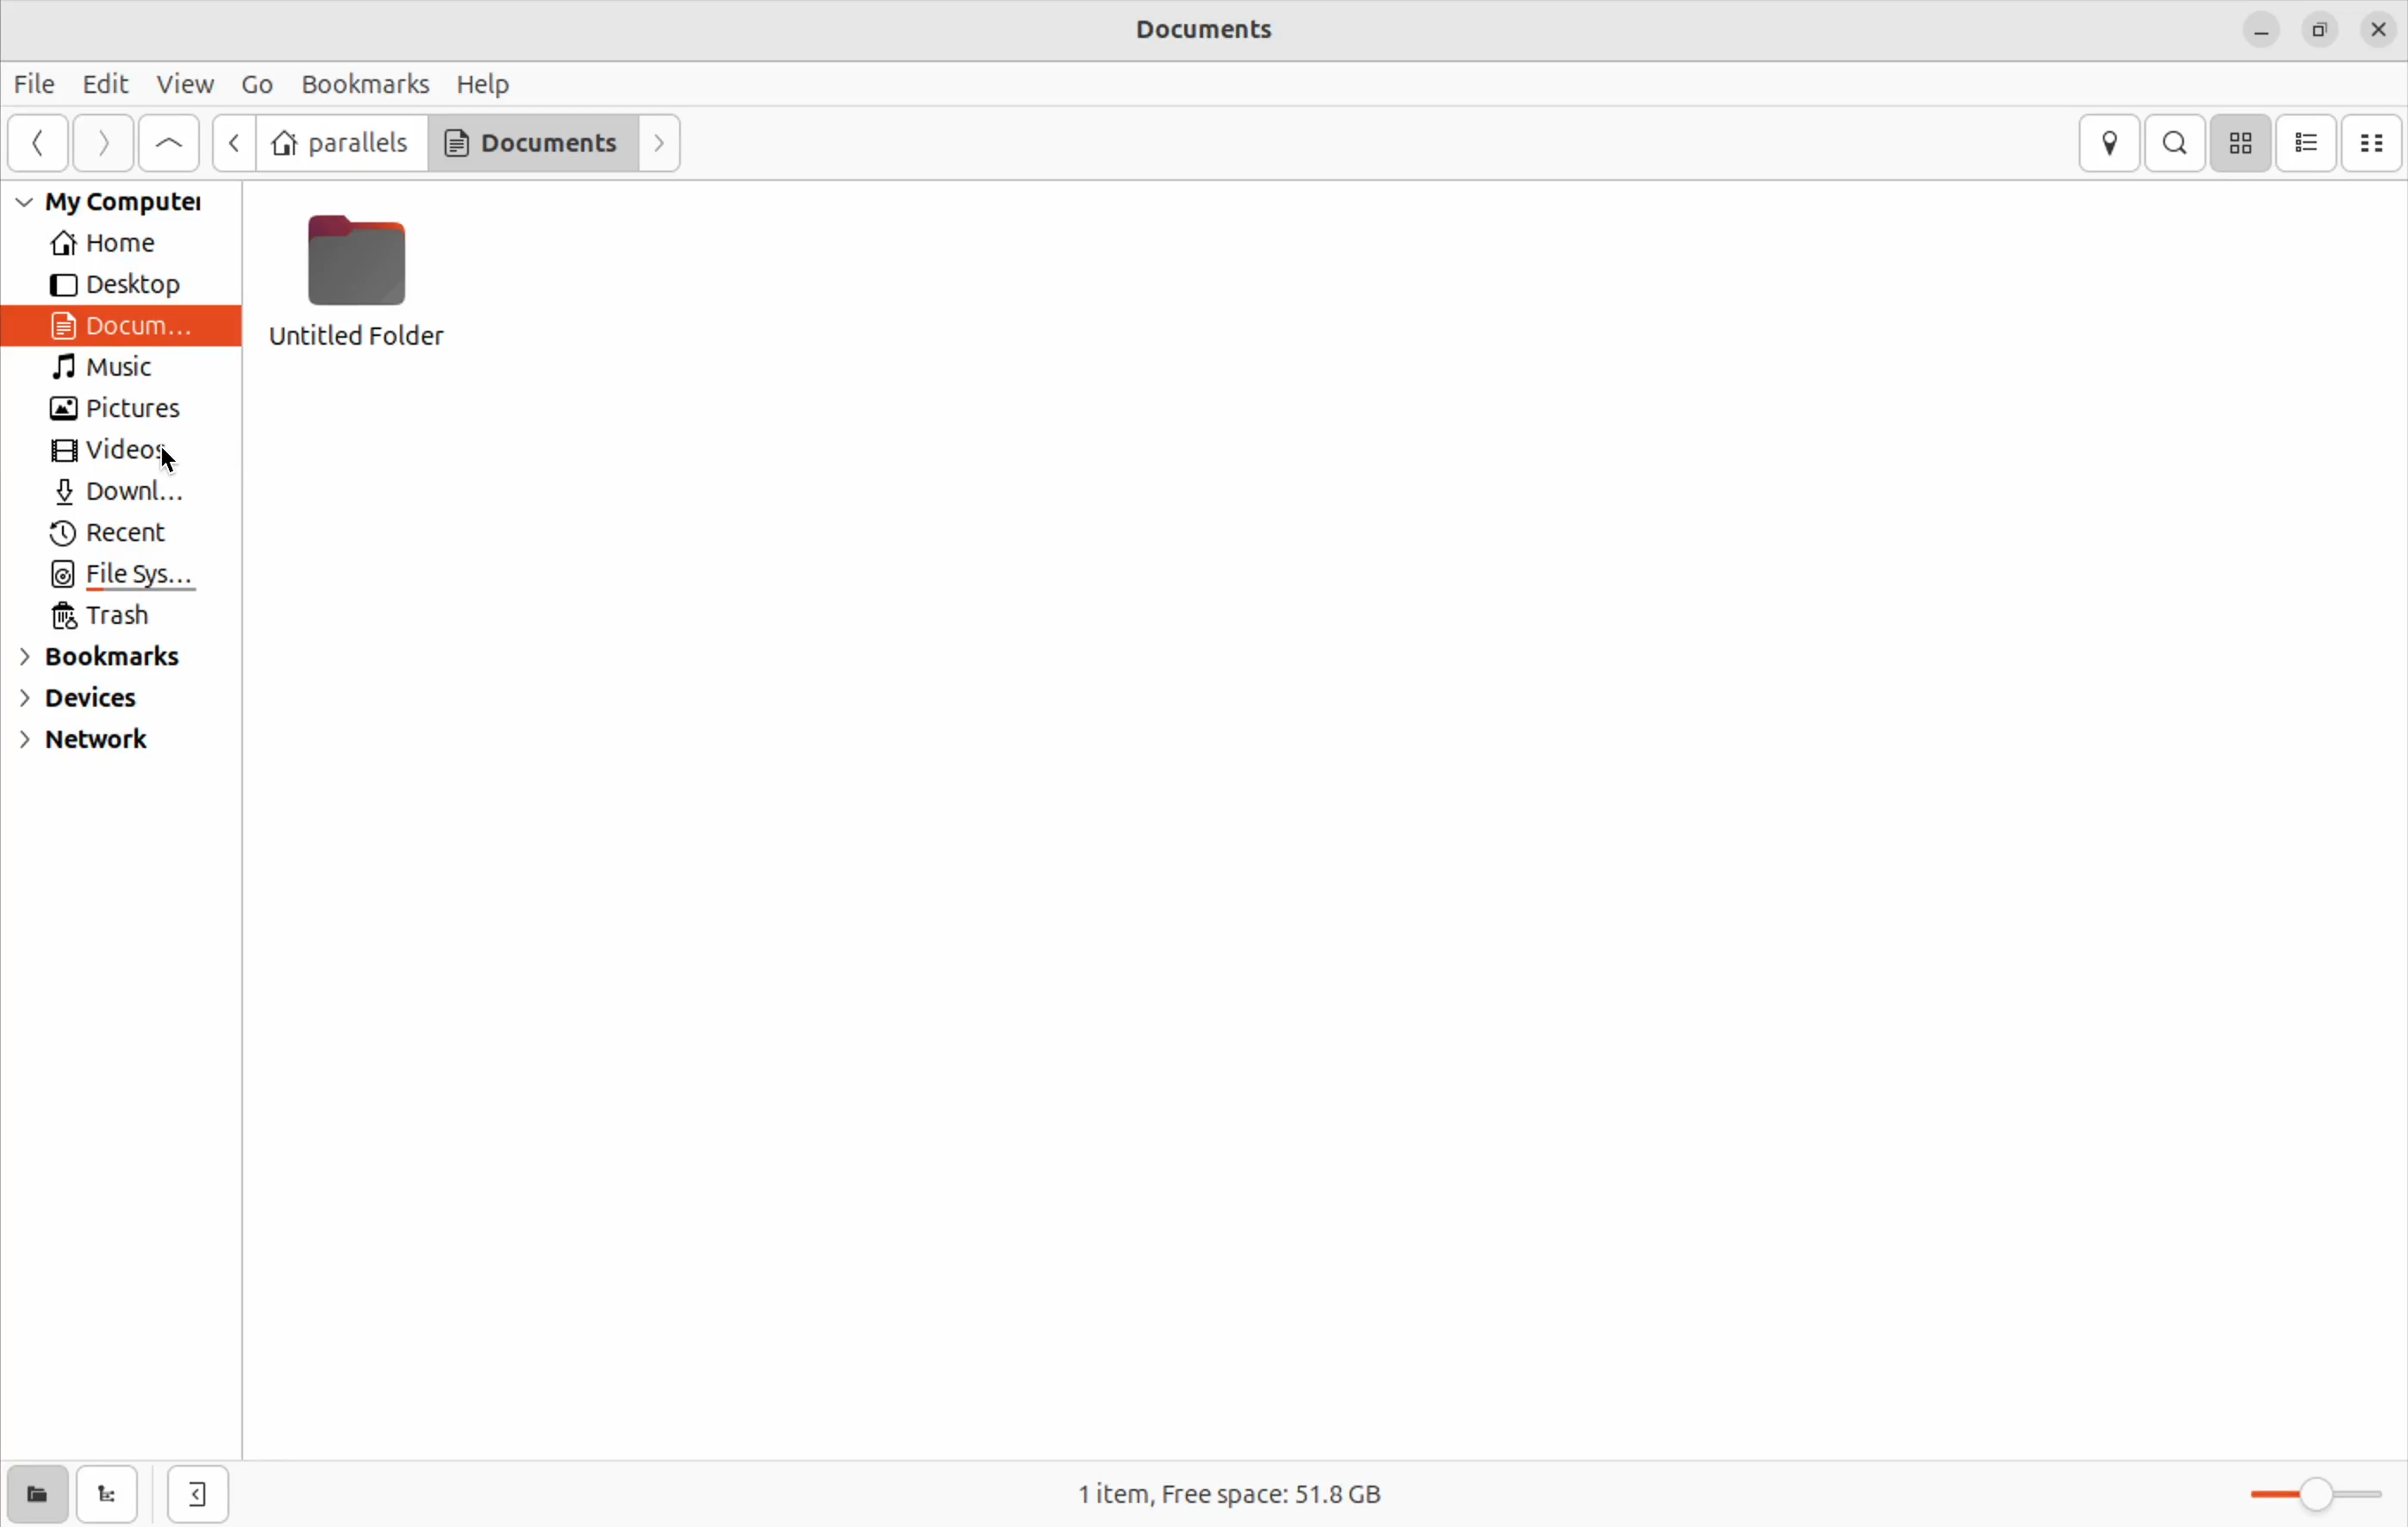  I want to click on search bar, so click(2175, 140).